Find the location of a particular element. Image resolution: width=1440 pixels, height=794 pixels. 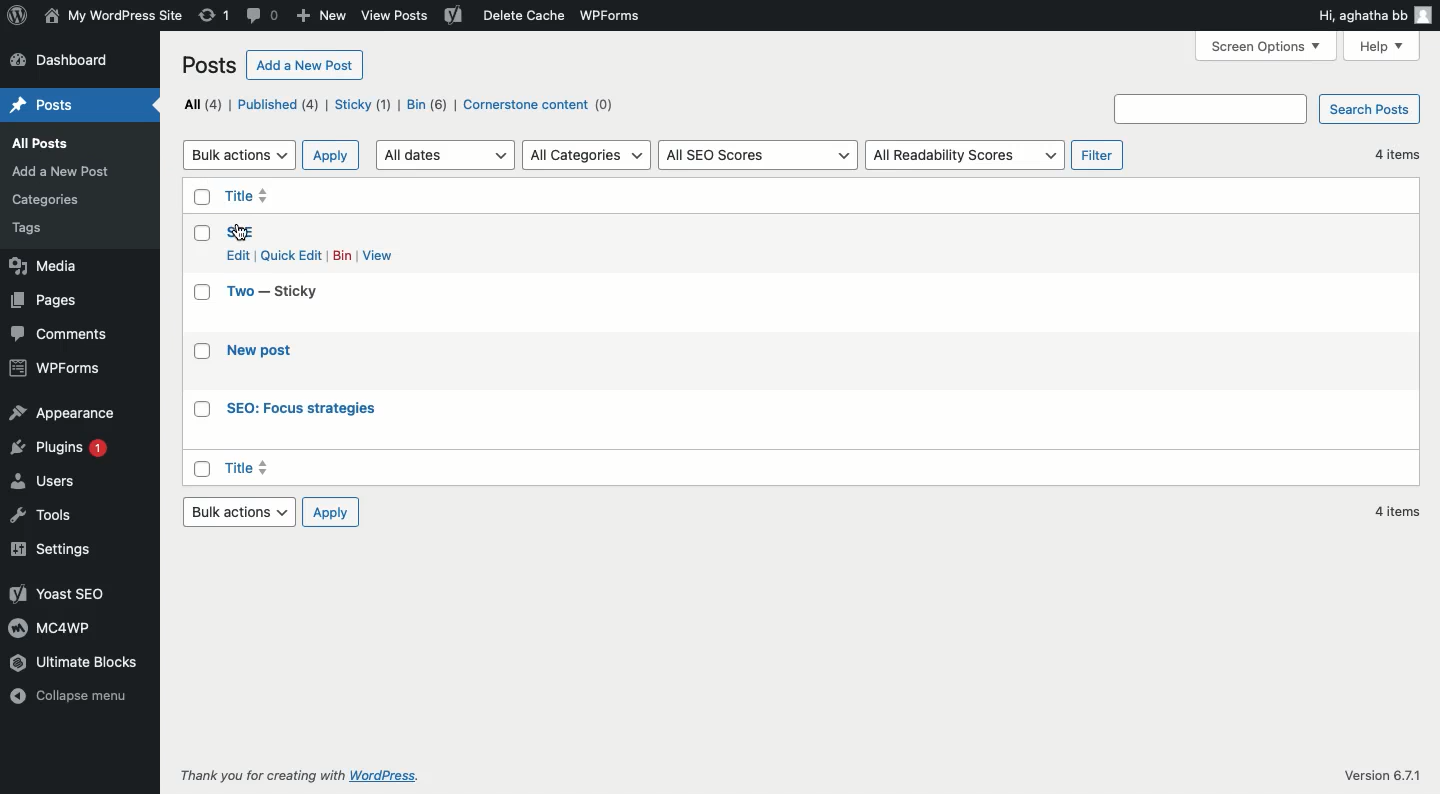

Plugins  is located at coordinates (67, 454).